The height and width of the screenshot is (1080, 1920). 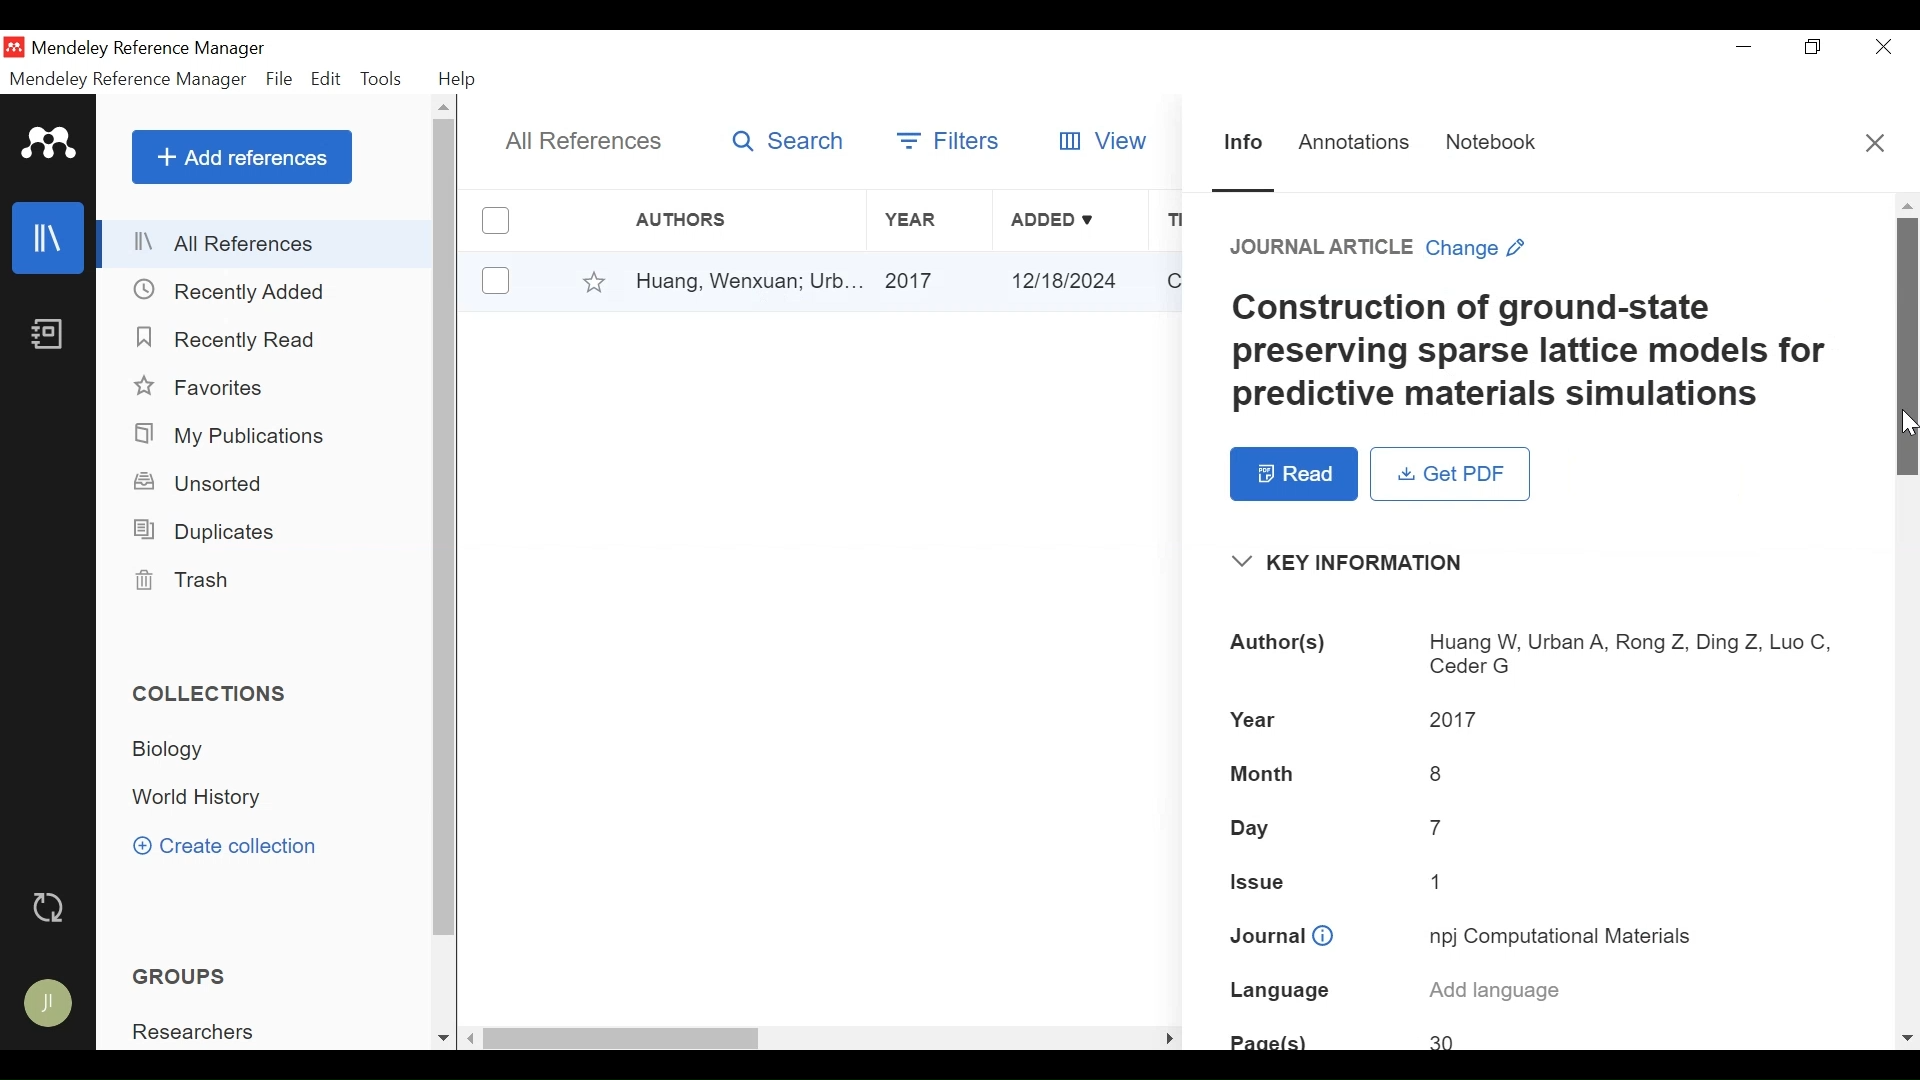 What do you see at coordinates (472, 1039) in the screenshot?
I see `Scroll Left` at bounding box center [472, 1039].